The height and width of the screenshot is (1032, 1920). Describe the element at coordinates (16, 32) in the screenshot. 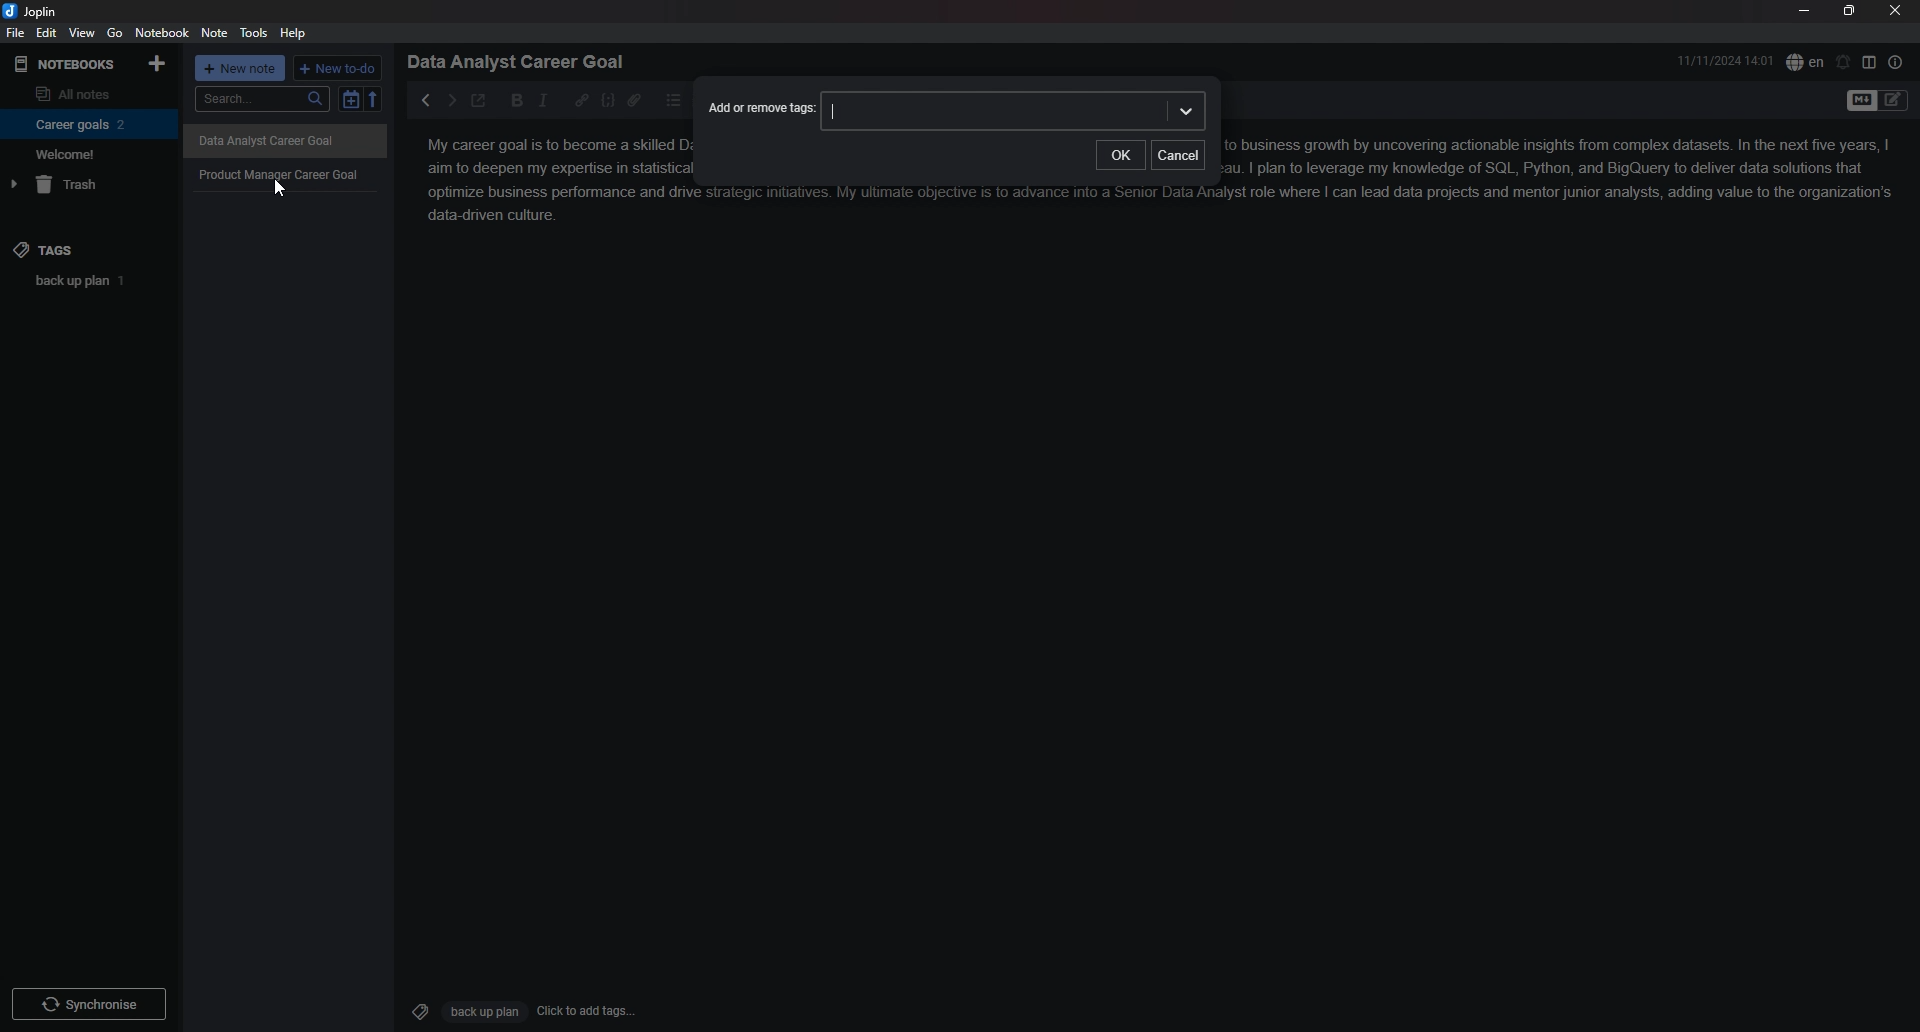

I see `file` at that location.